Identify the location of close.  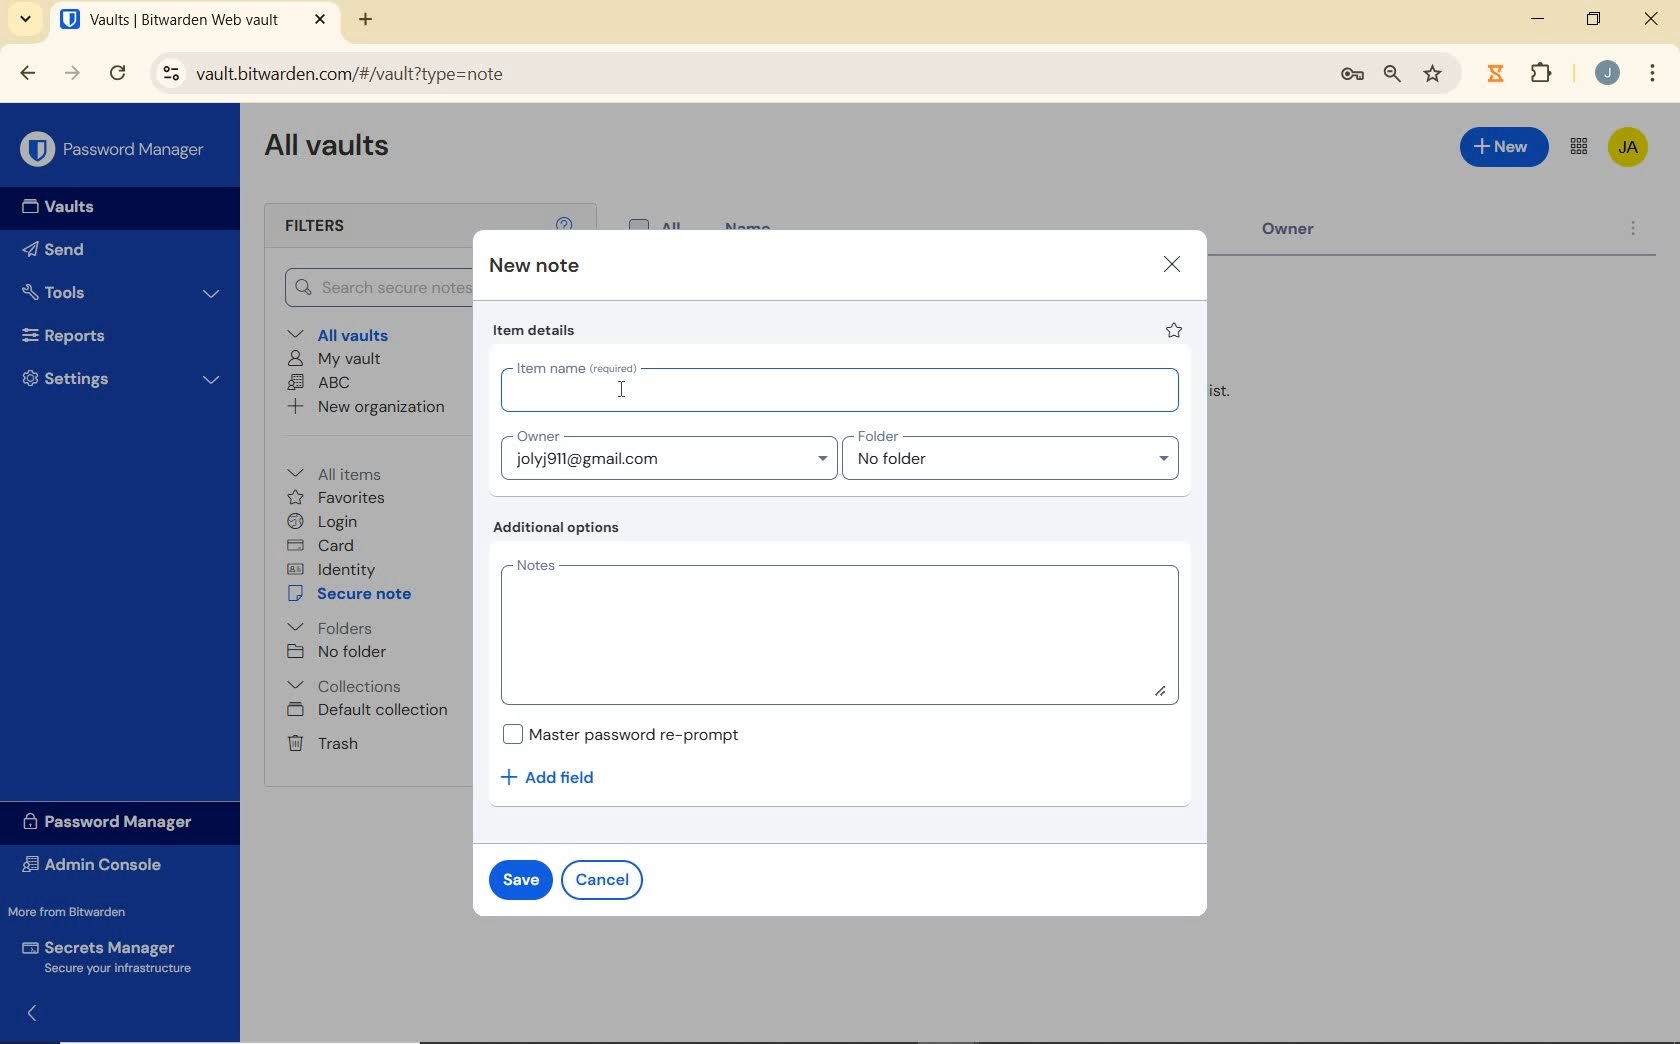
(1171, 265).